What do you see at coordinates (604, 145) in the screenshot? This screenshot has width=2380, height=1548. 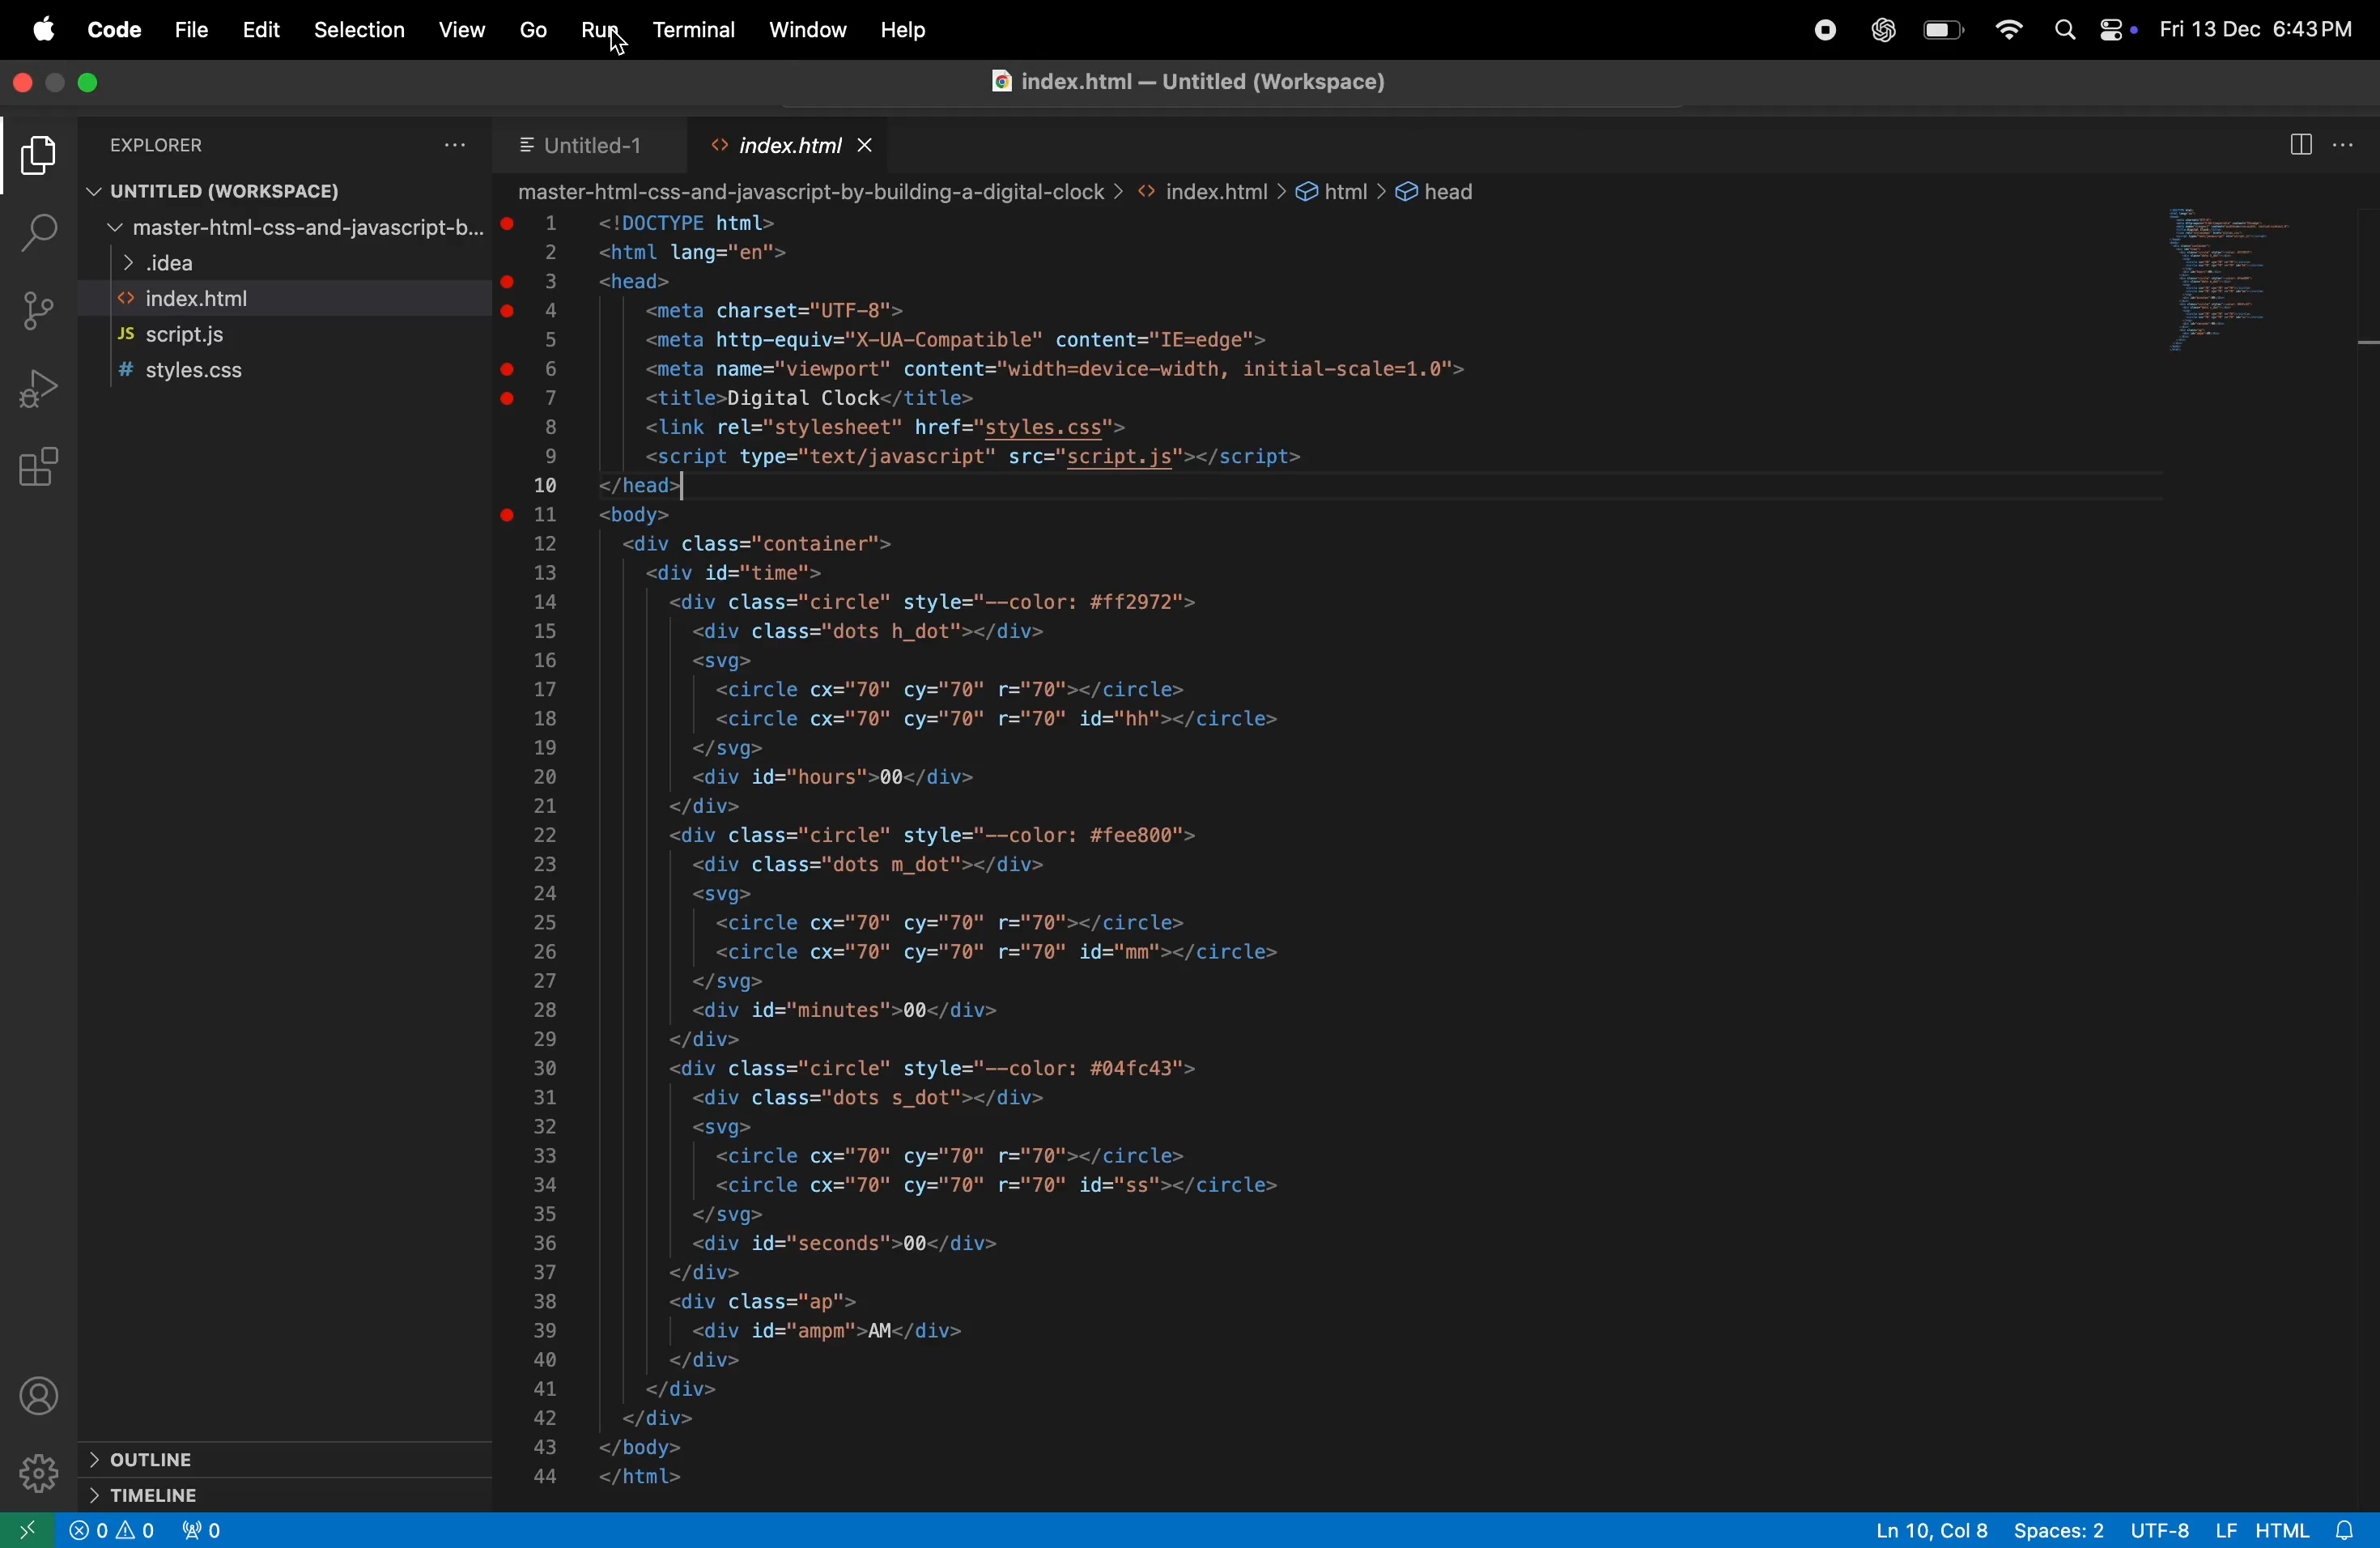 I see `untitiled tab` at bounding box center [604, 145].